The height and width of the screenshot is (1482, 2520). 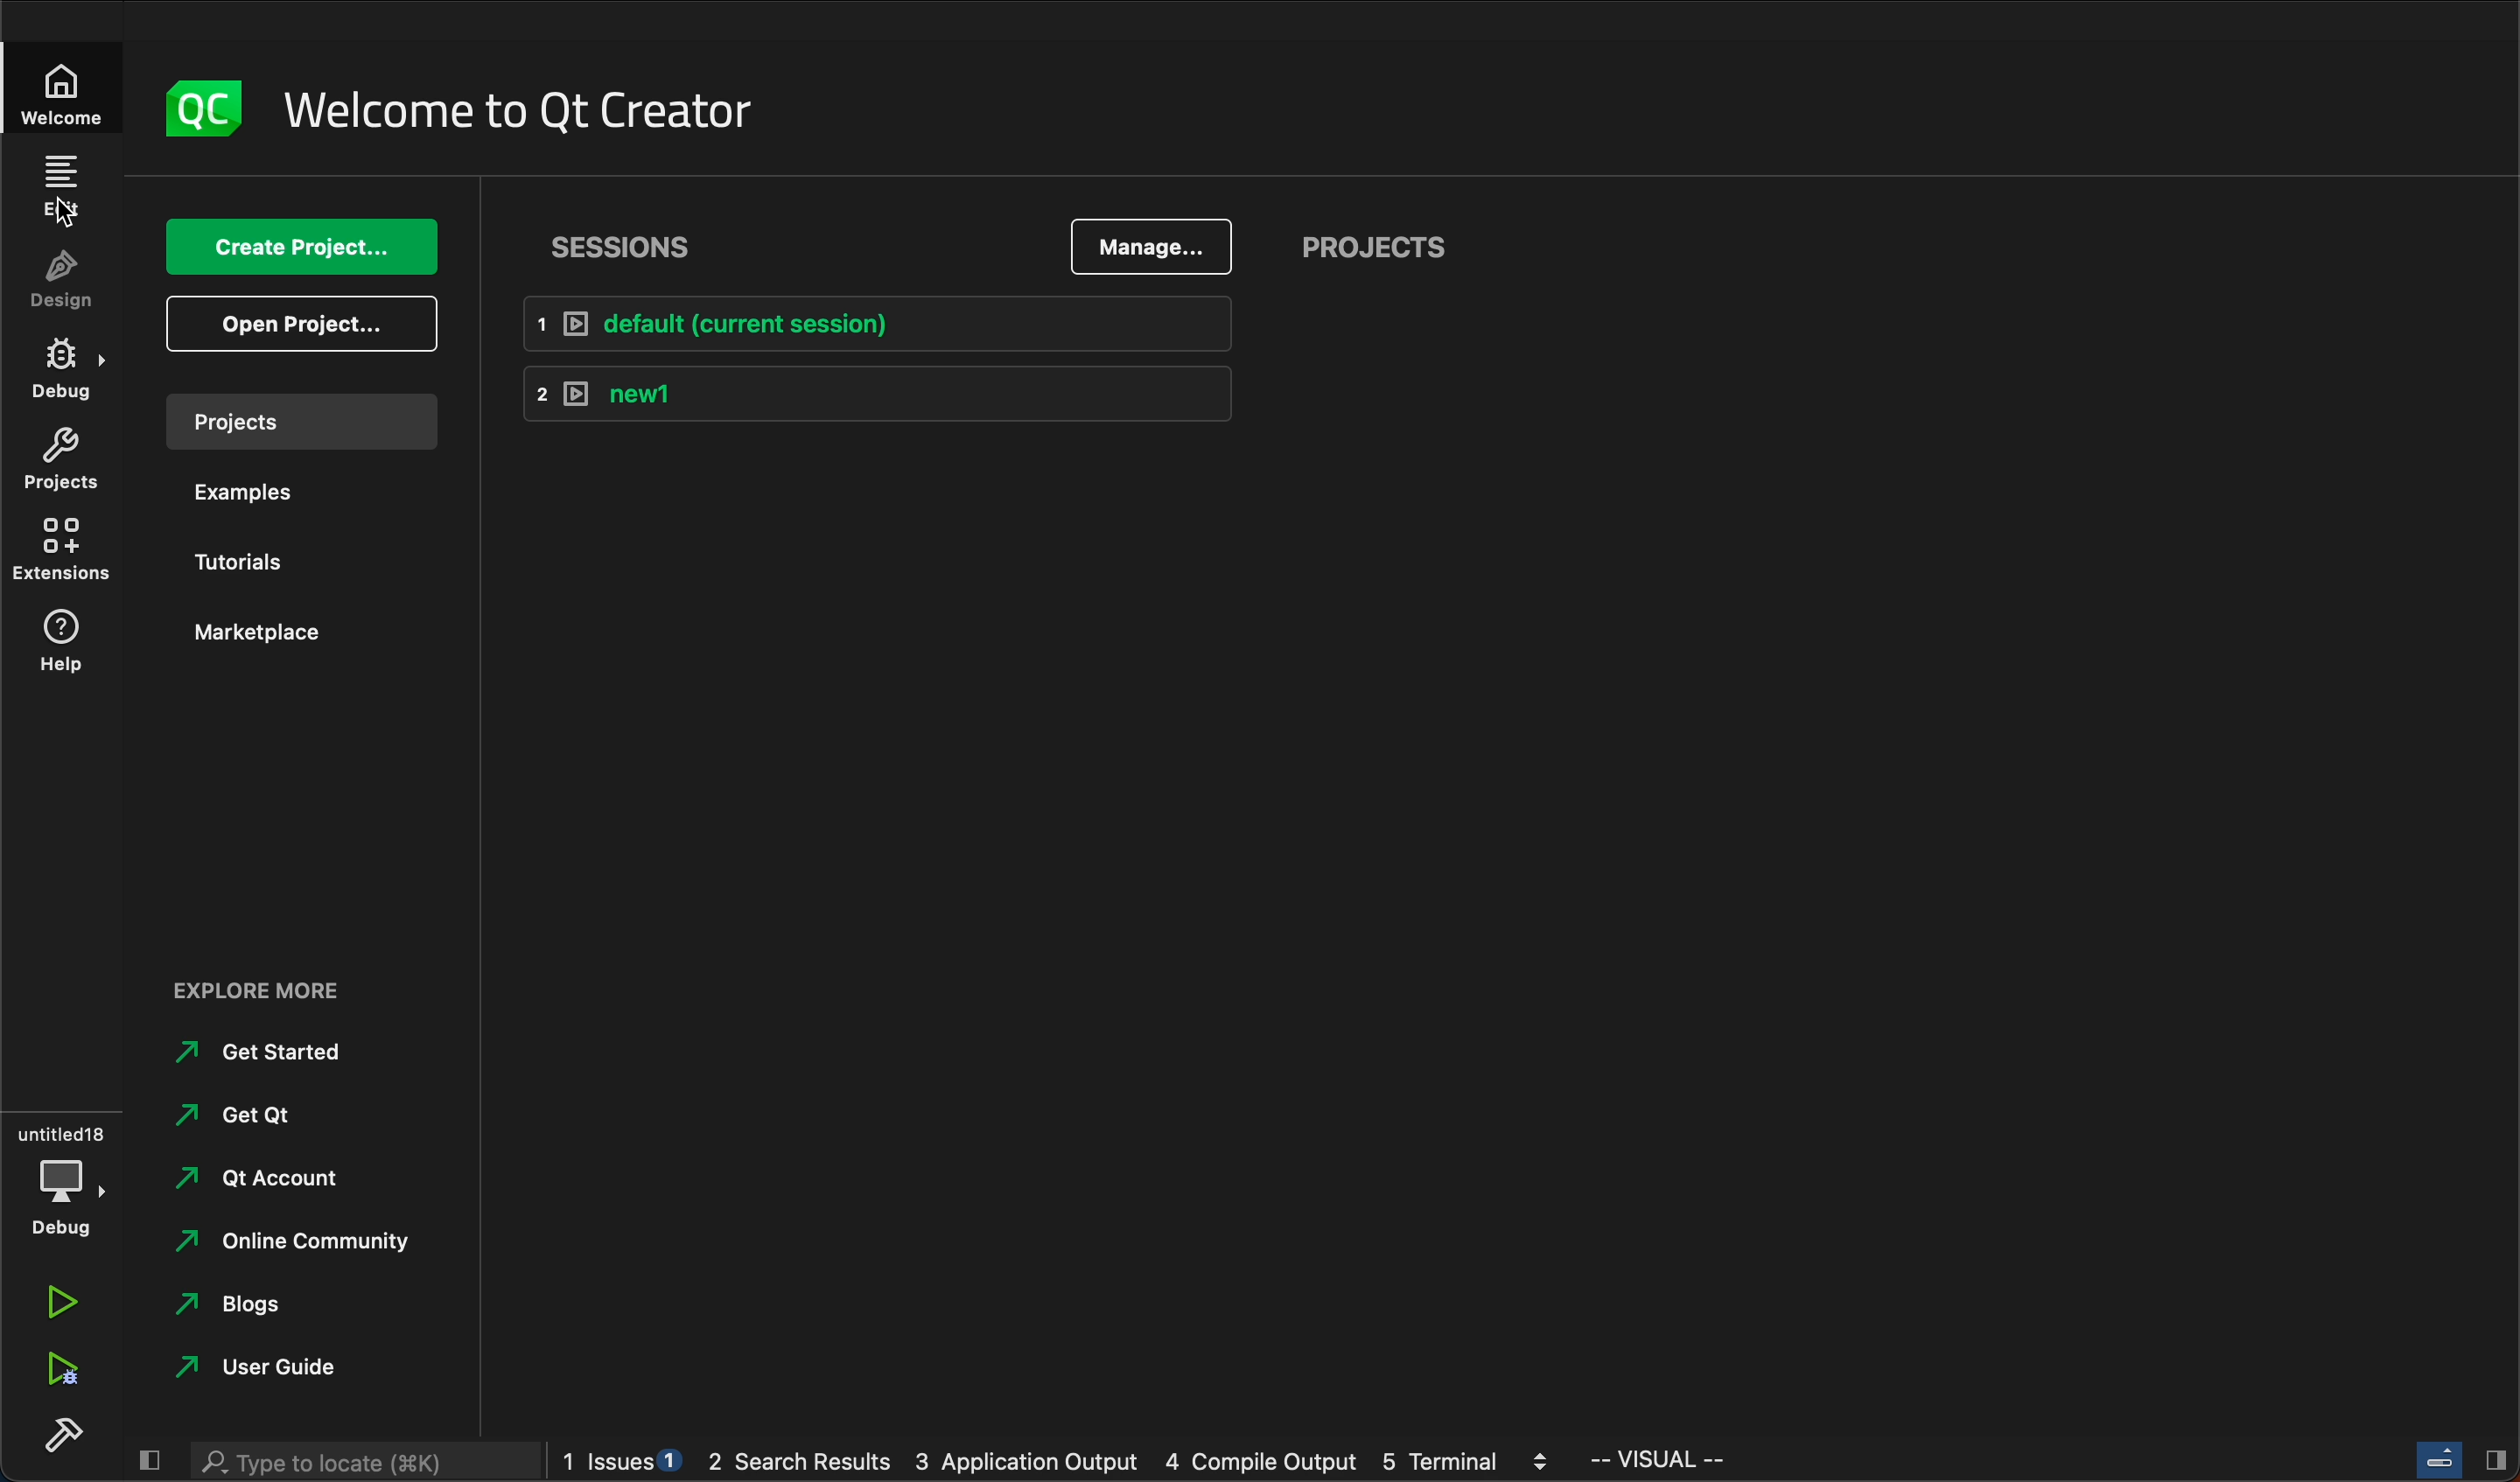 I want to click on started, so click(x=267, y=1054).